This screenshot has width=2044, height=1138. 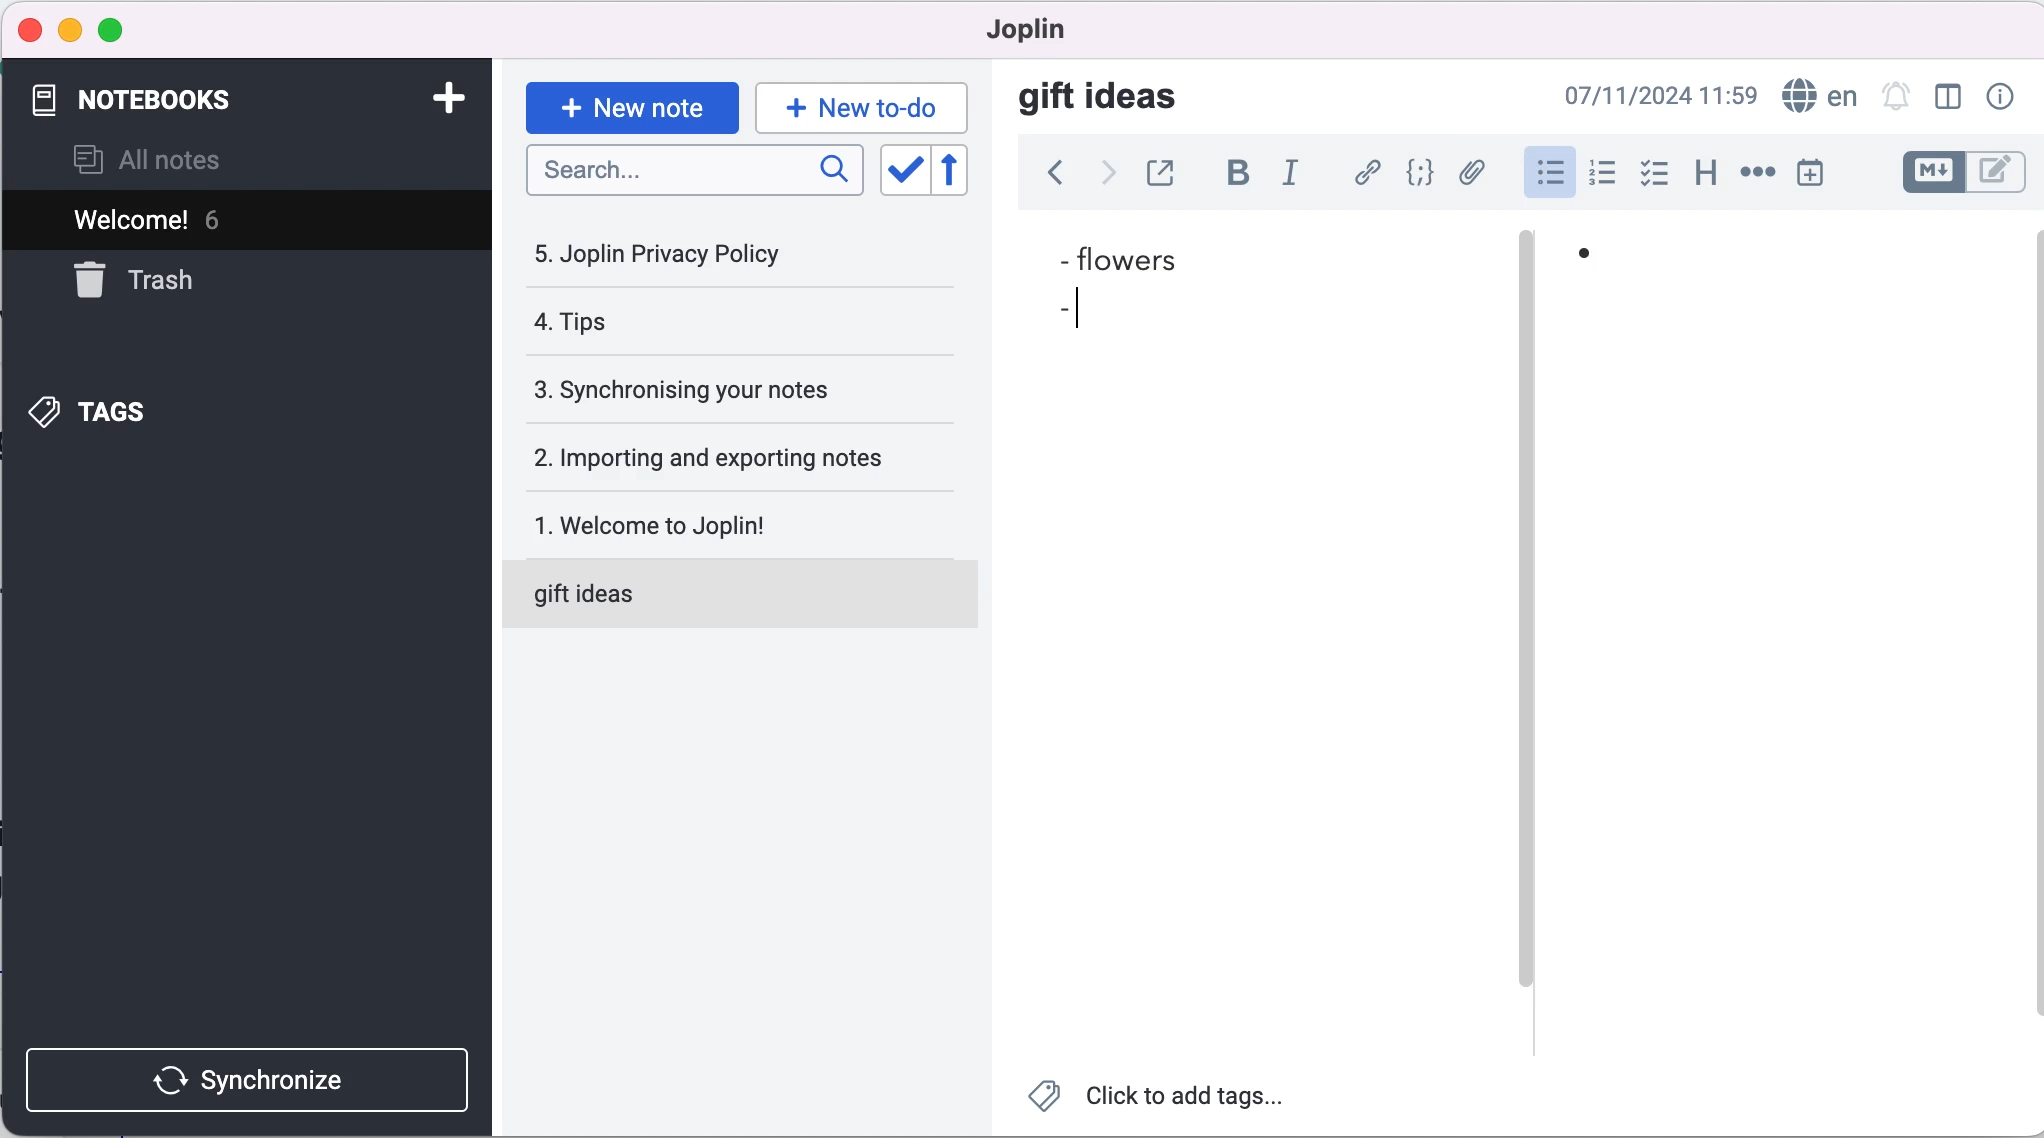 I want to click on language, so click(x=1818, y=97).